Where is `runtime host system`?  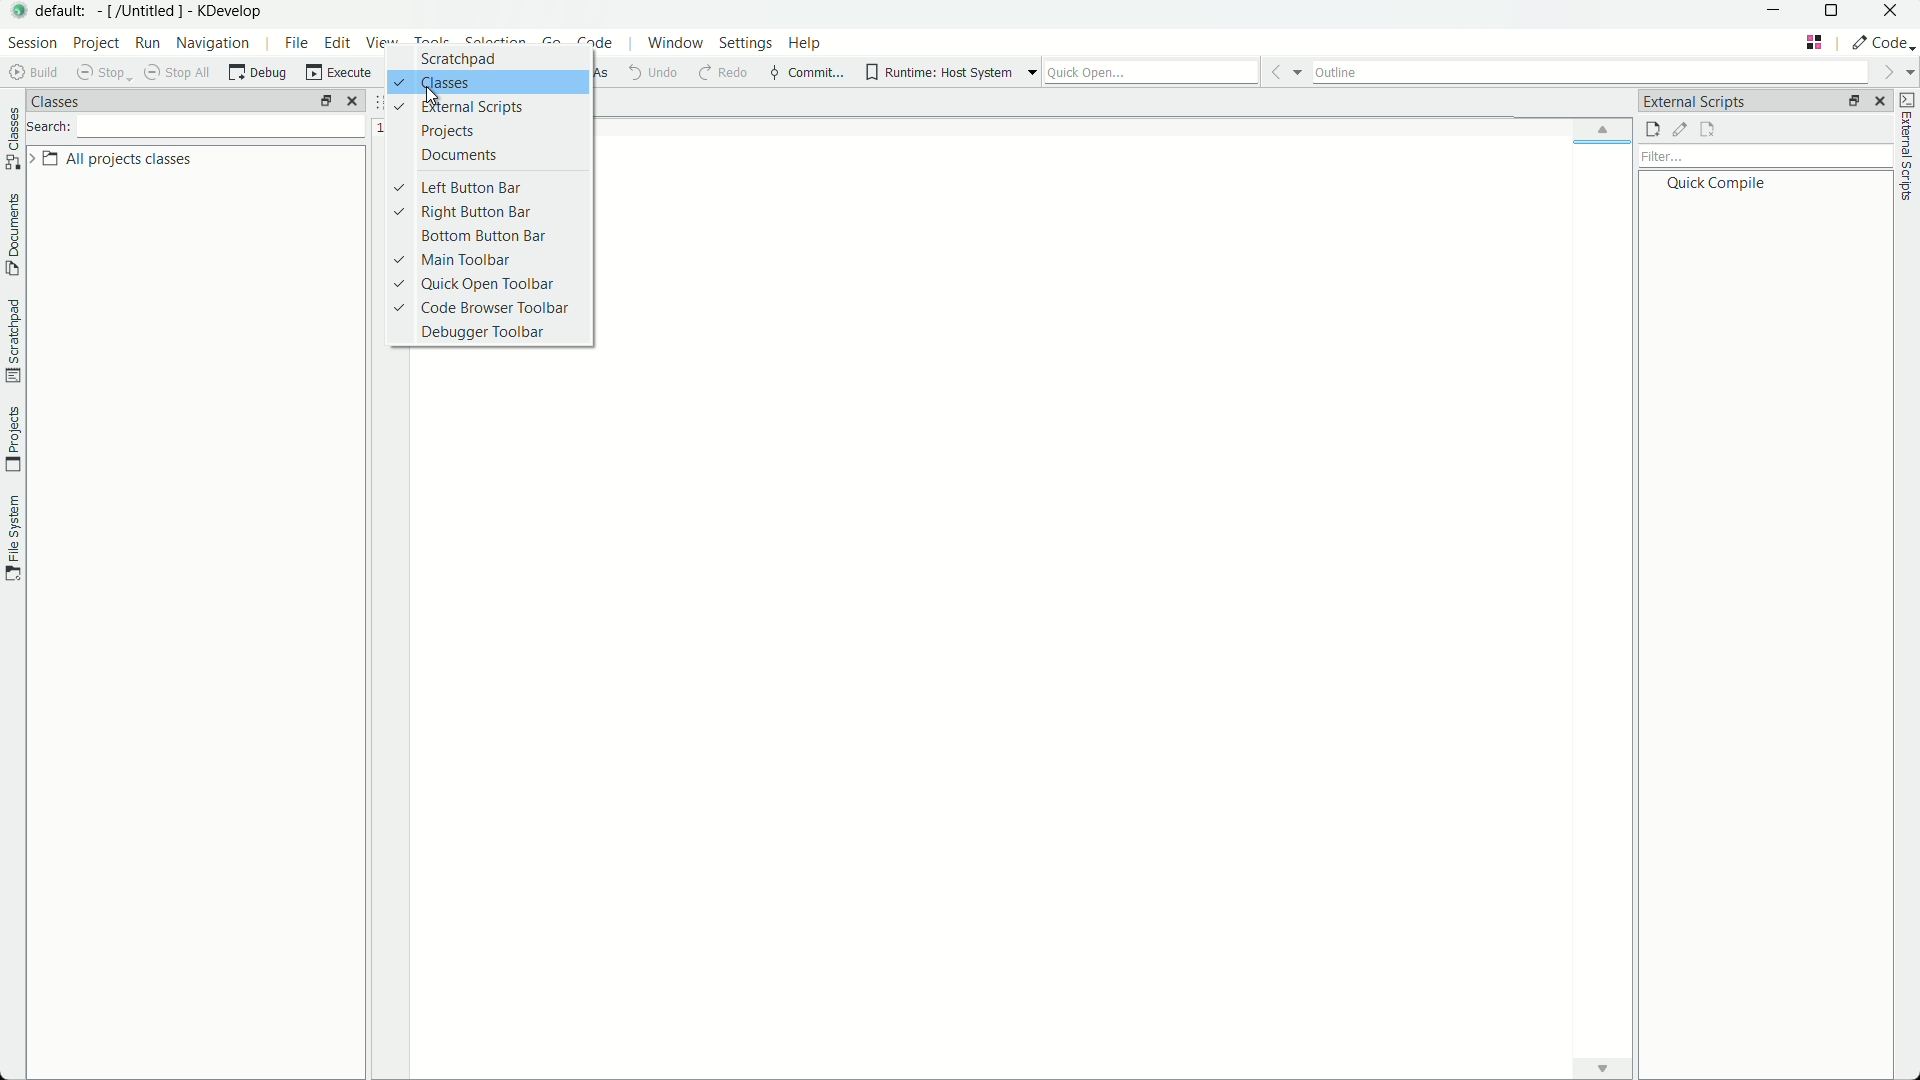 runtime host system is located at coordinates (951, 72).